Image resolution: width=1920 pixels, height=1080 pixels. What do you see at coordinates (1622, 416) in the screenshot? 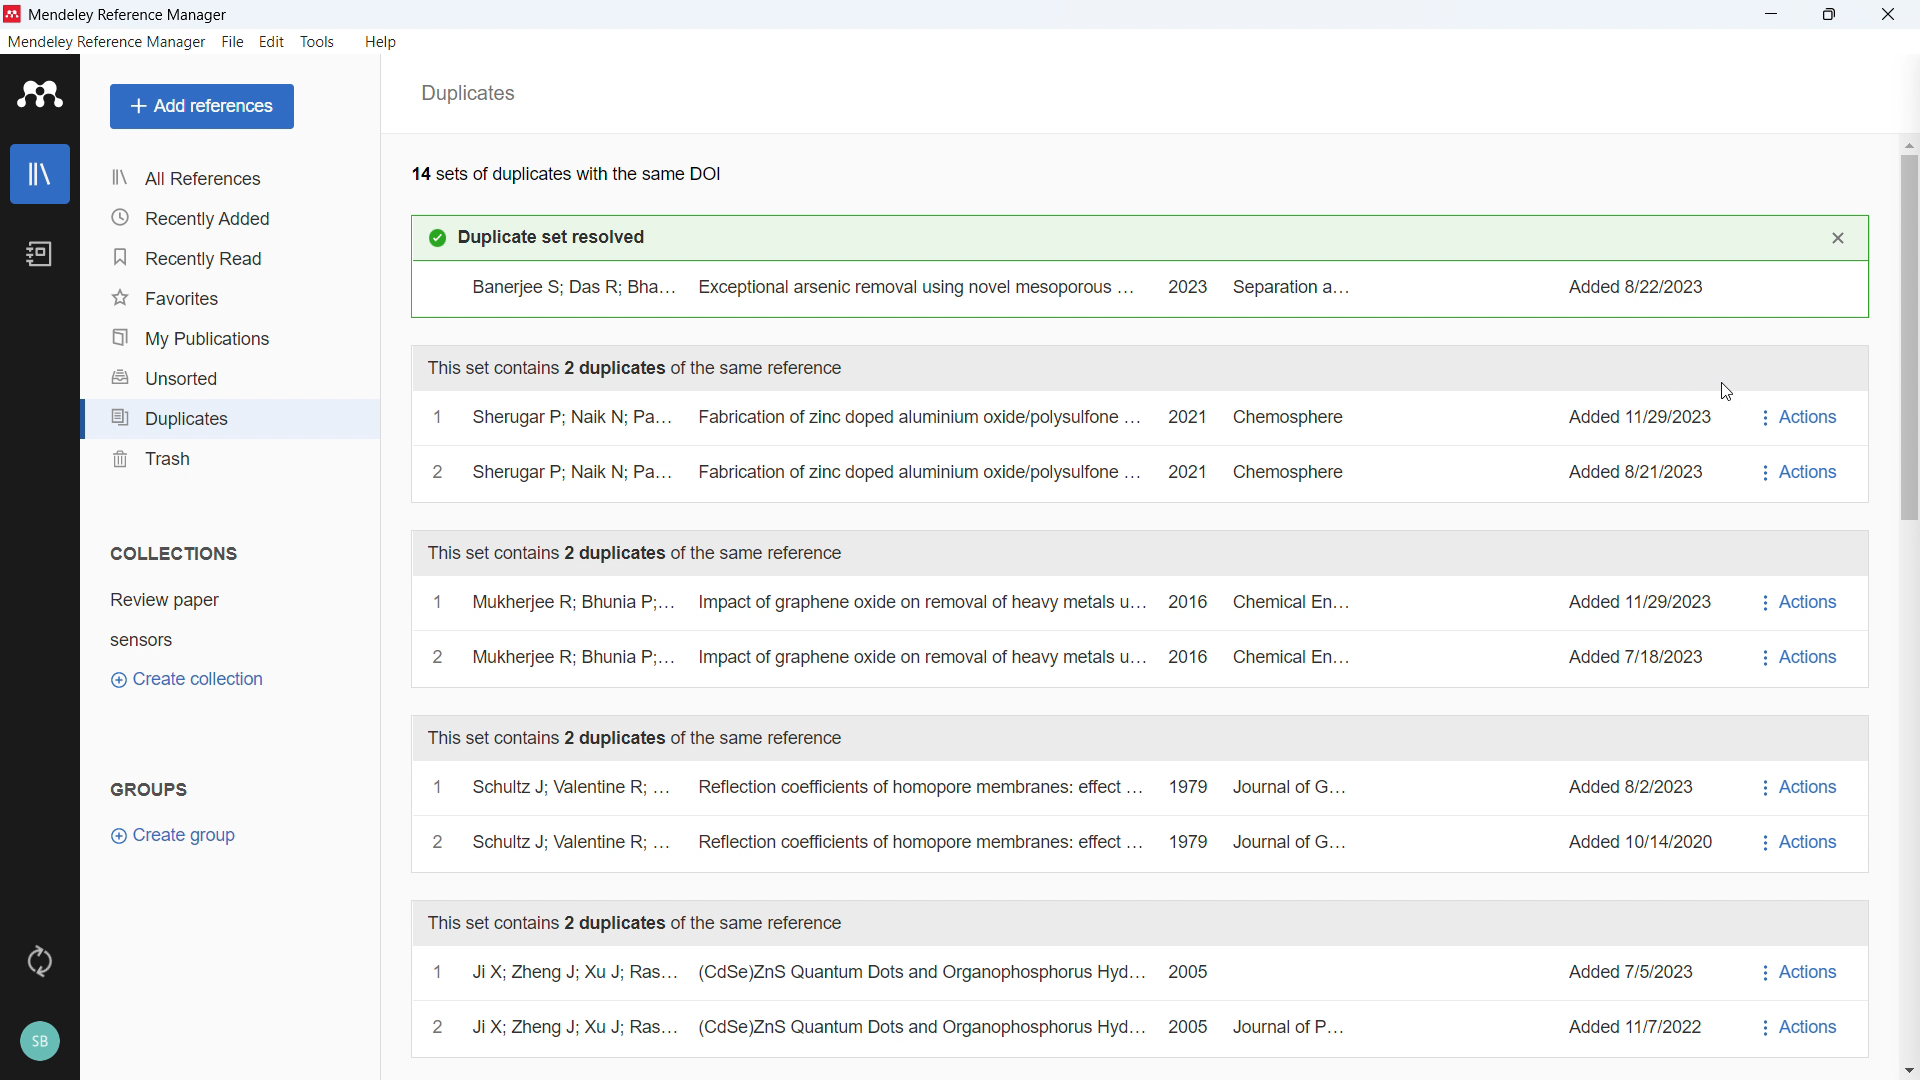
I see `Added 11/29/2023` at bounding box center [1622, 416].